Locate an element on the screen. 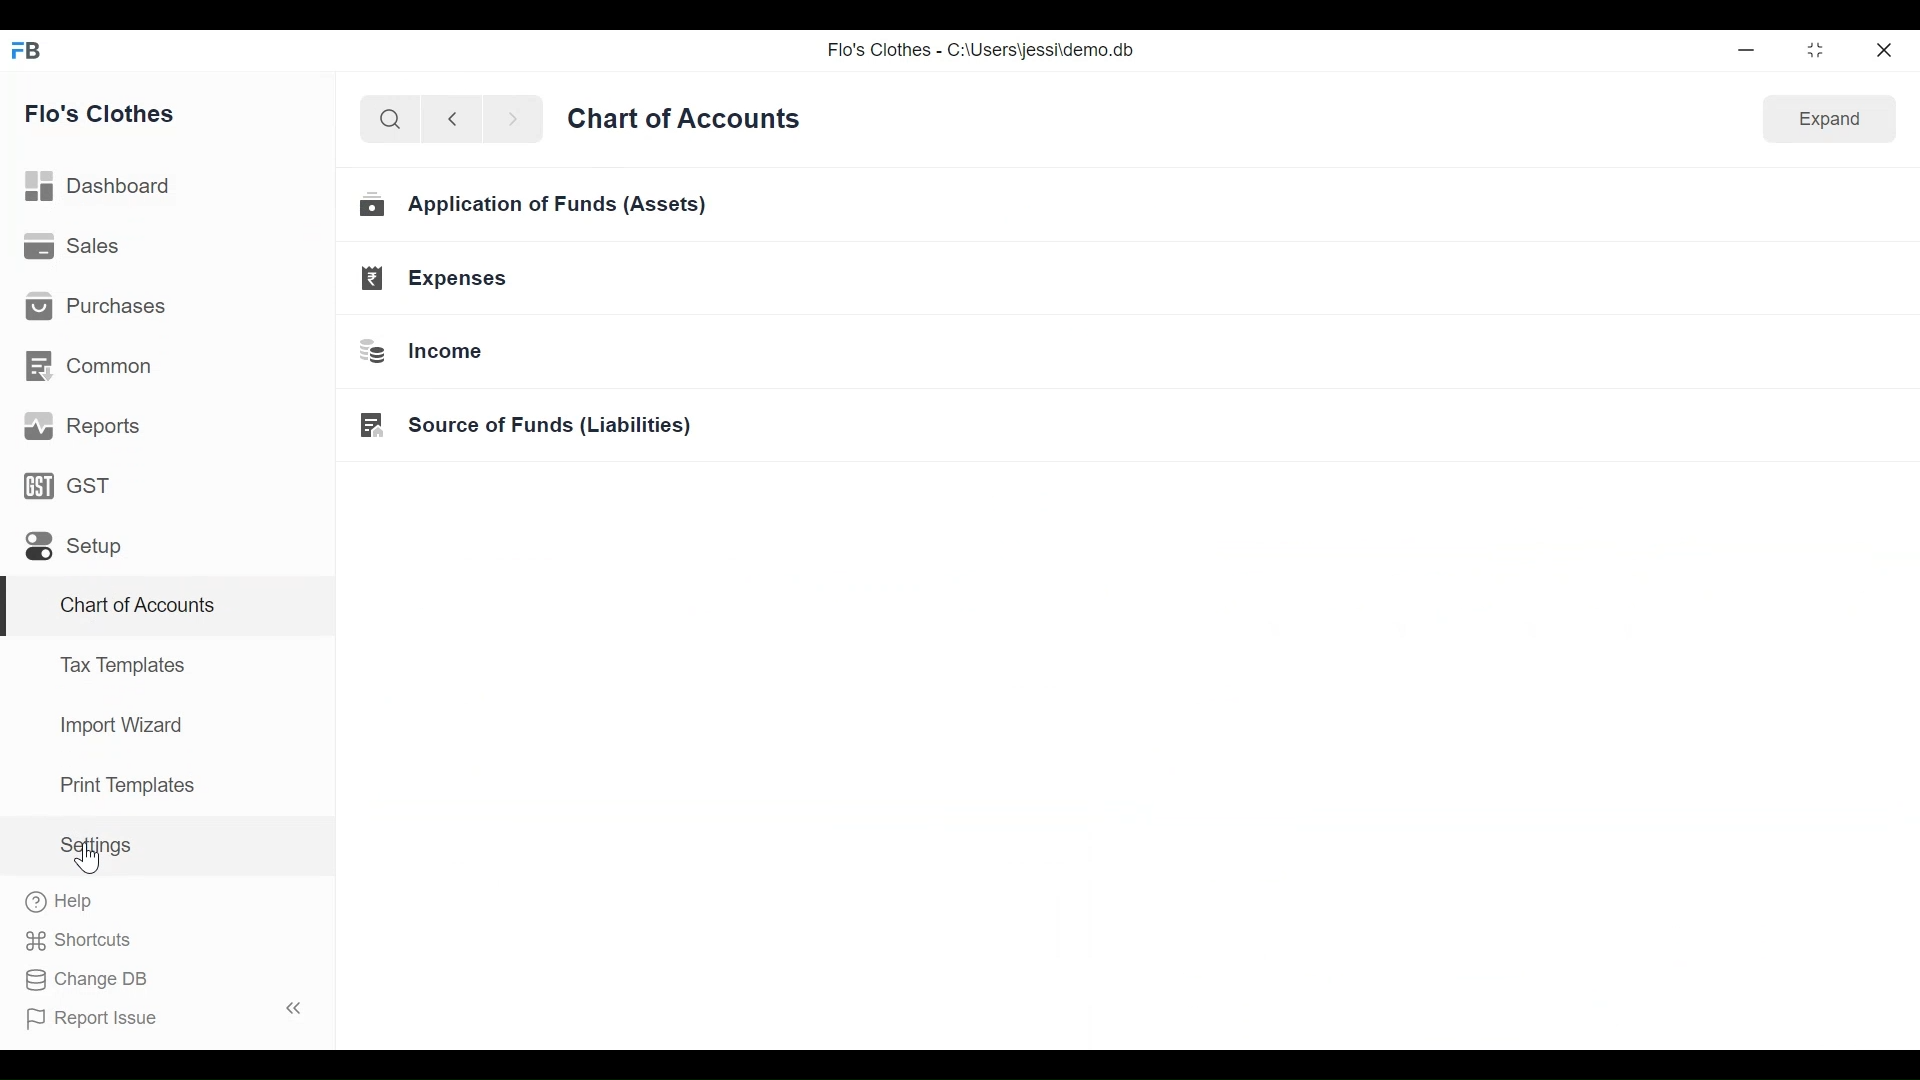 The height and width of the screenshot is (1080, 1920). expand is located at coordinates (1830, 120).